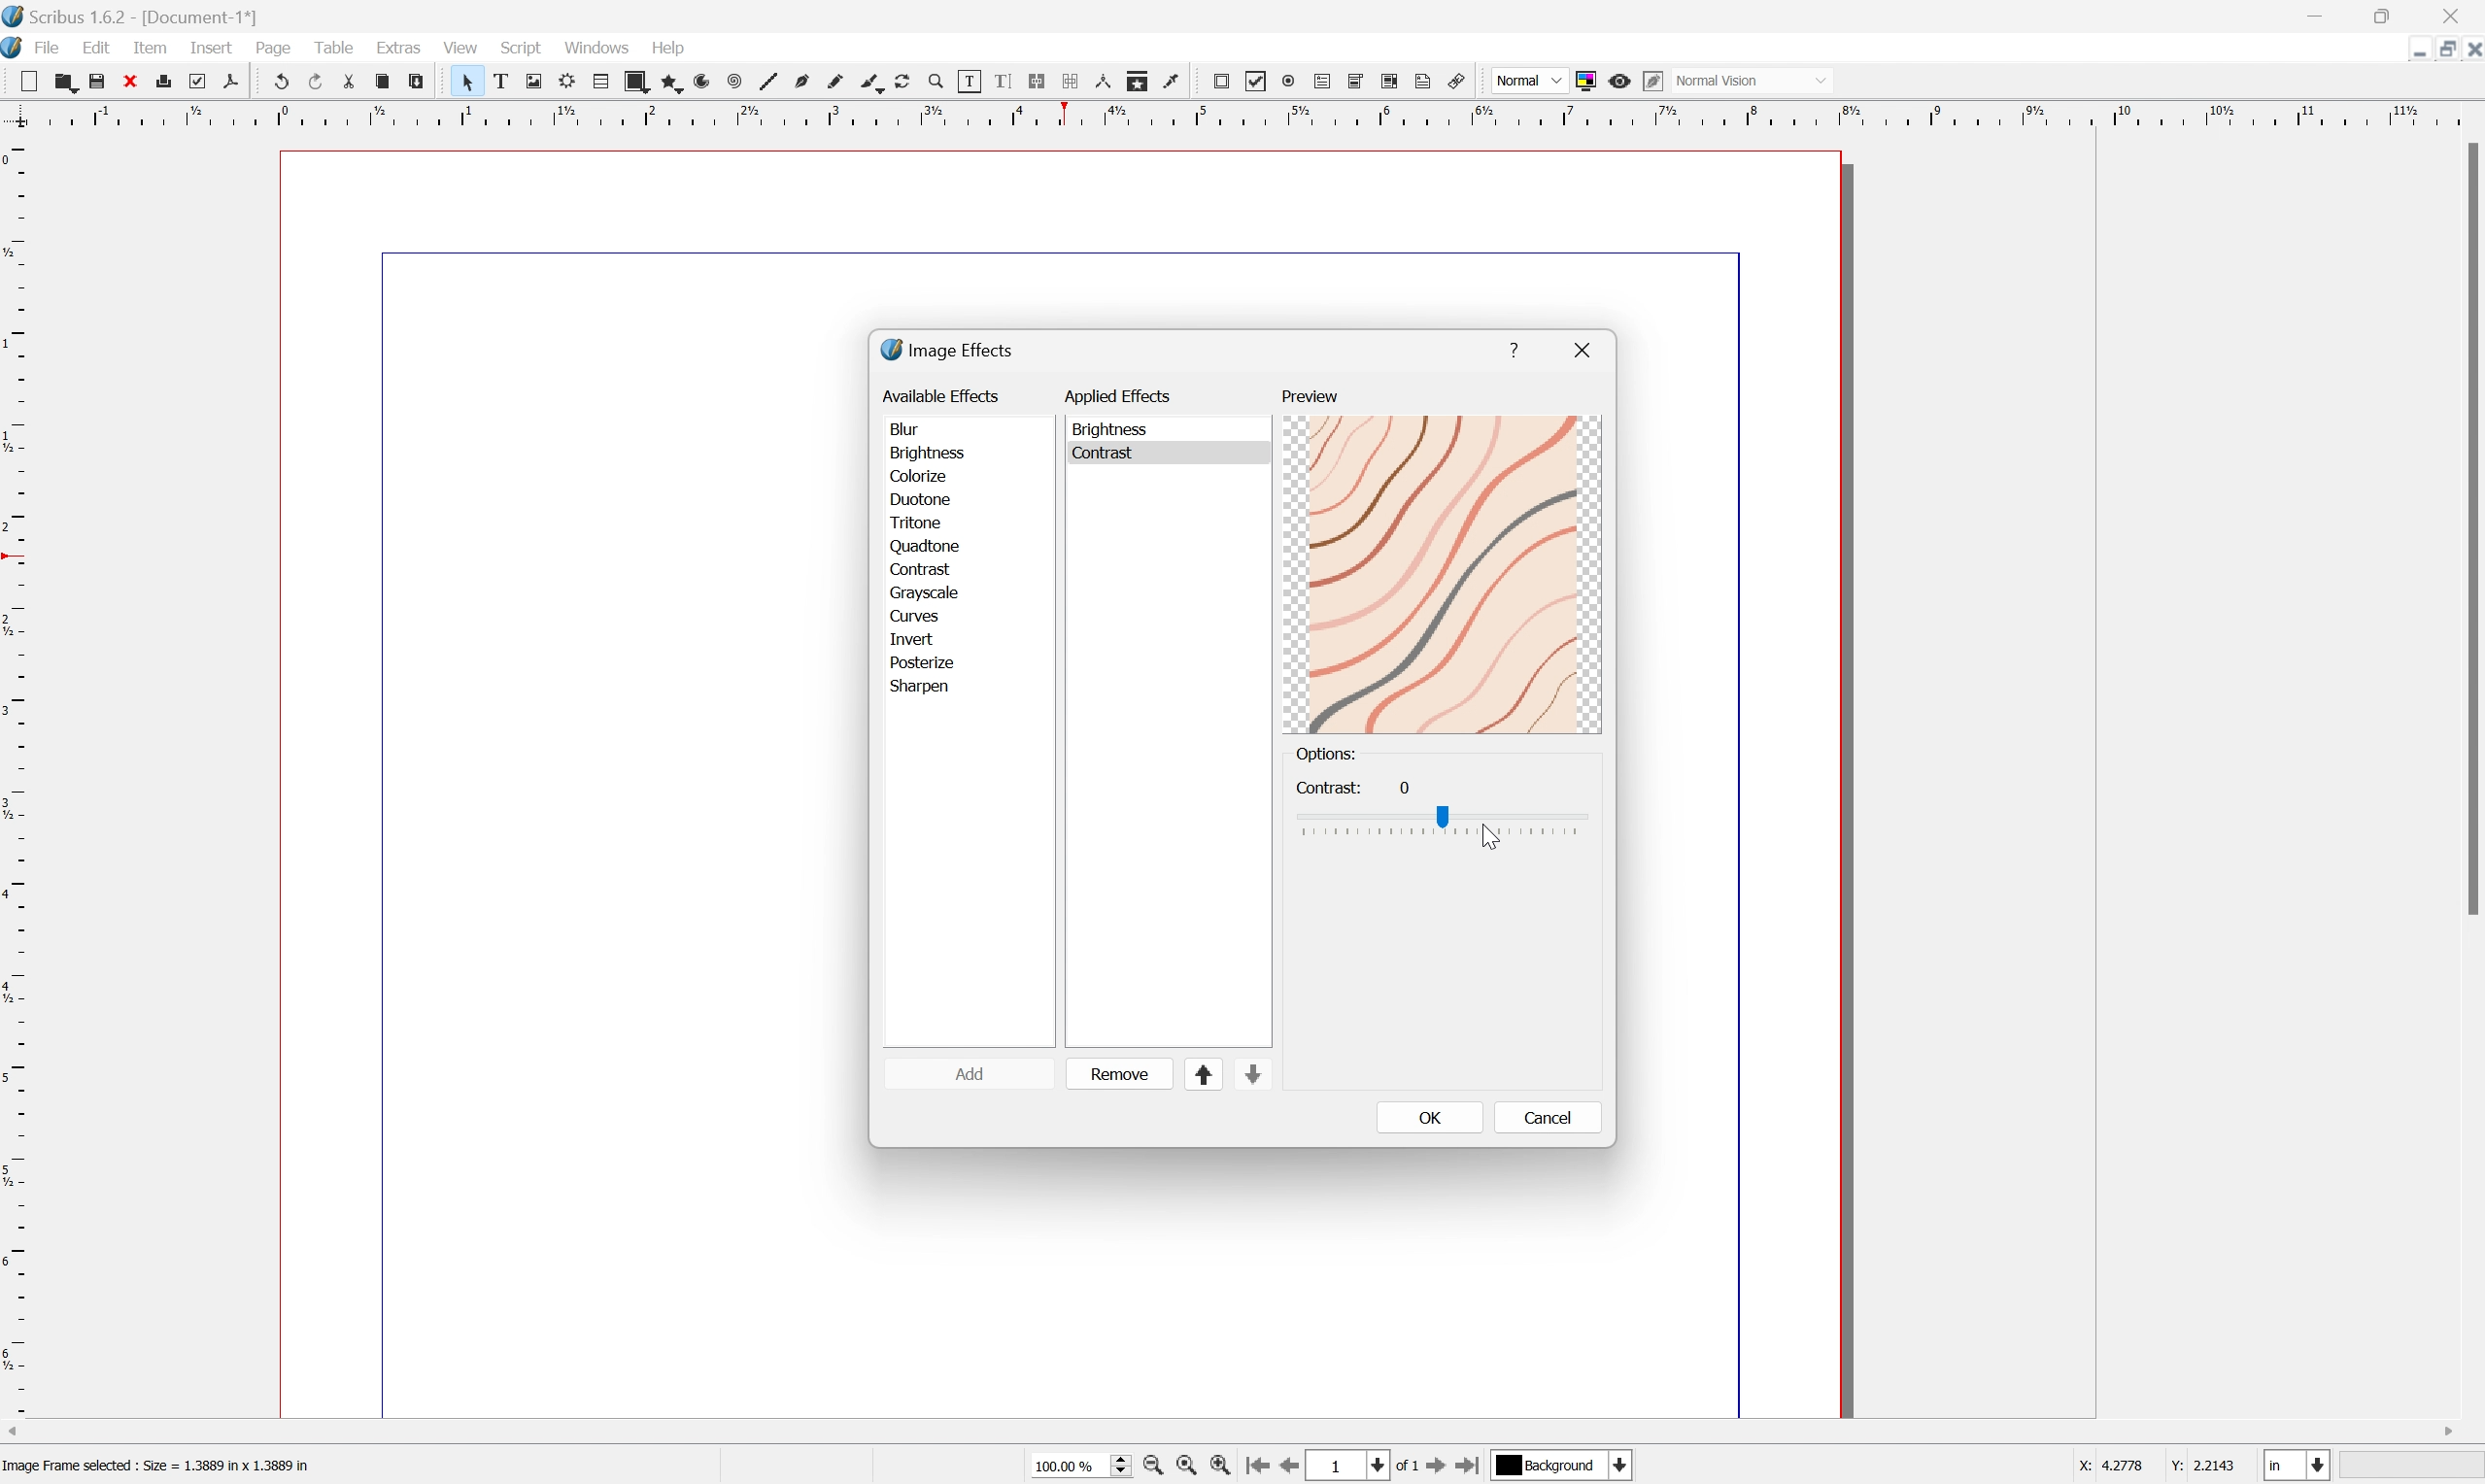 This screenshot has height=1484, width=2485. I want to click on Script, so click(522, 49).